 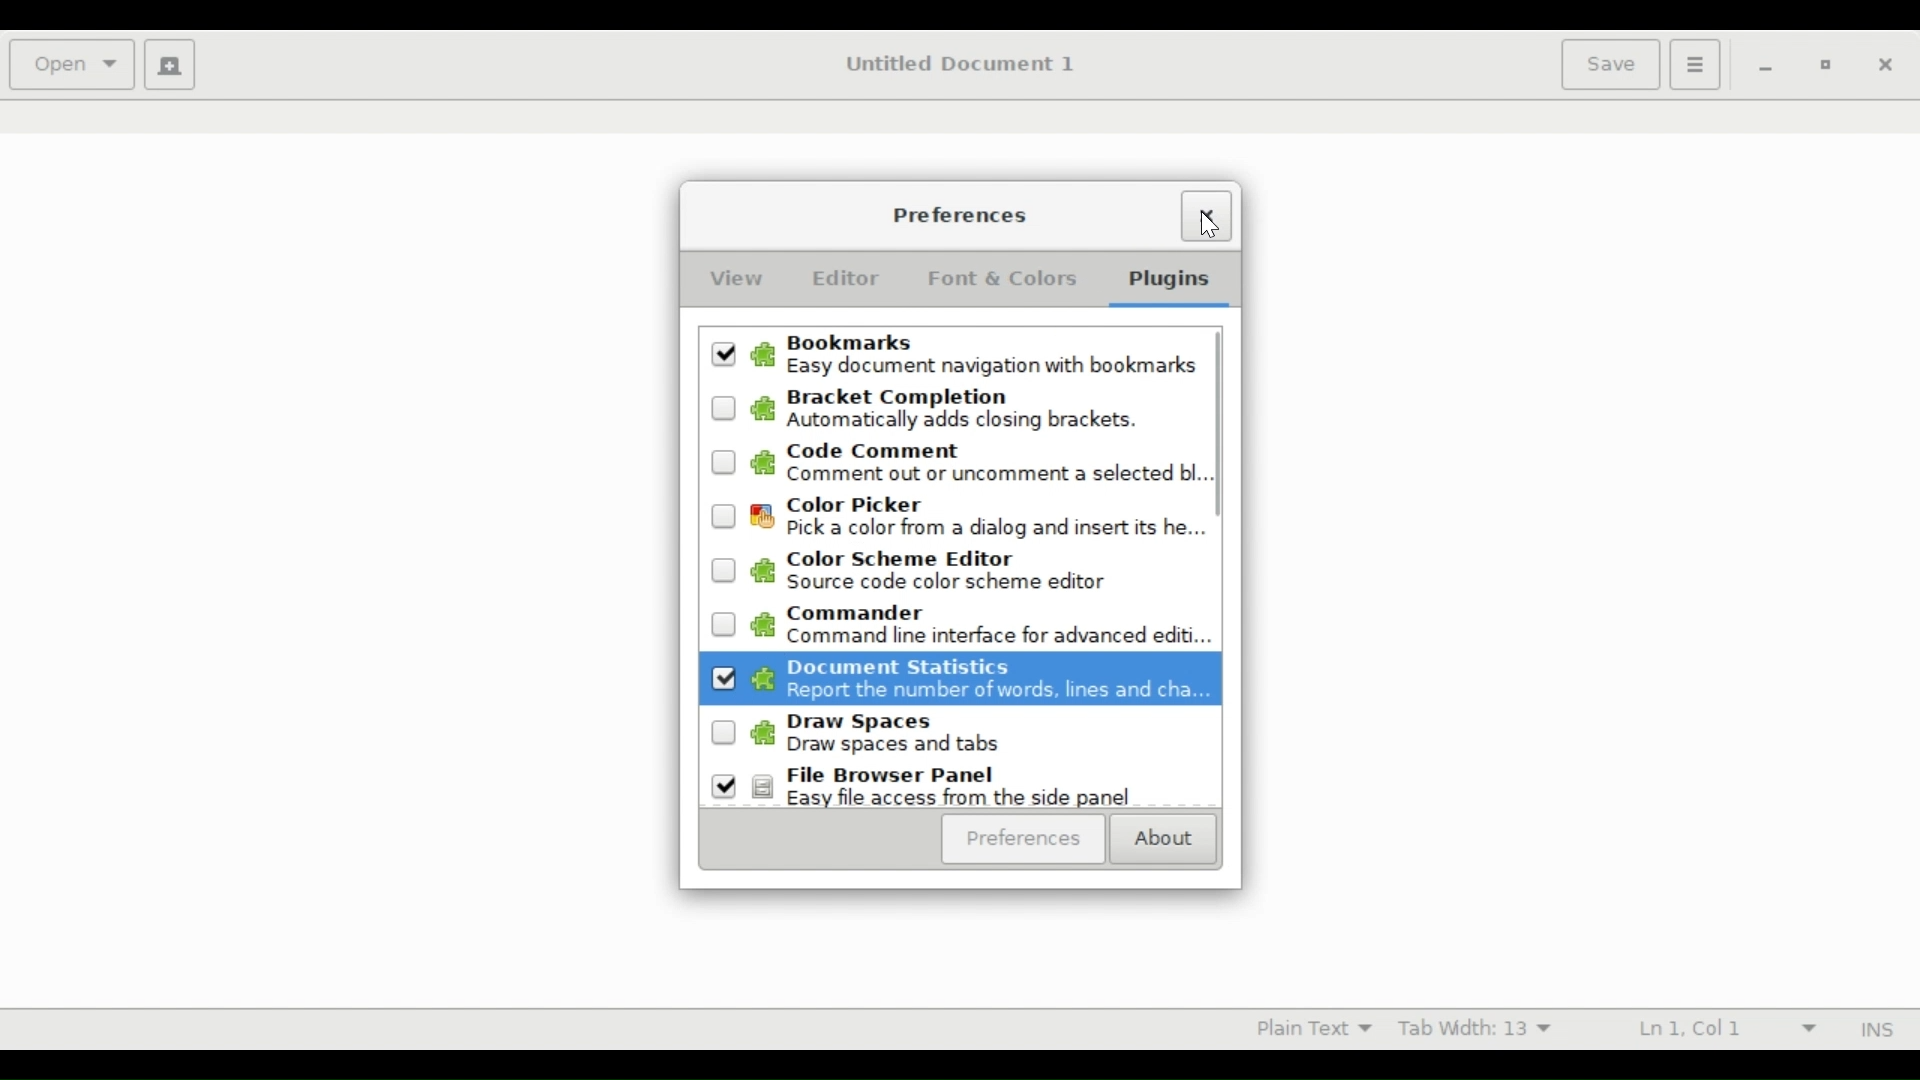 What do you see at coordinates (1205, 221) in the screenshot?
I see `Cursor` at bounding box center [1205, 221].